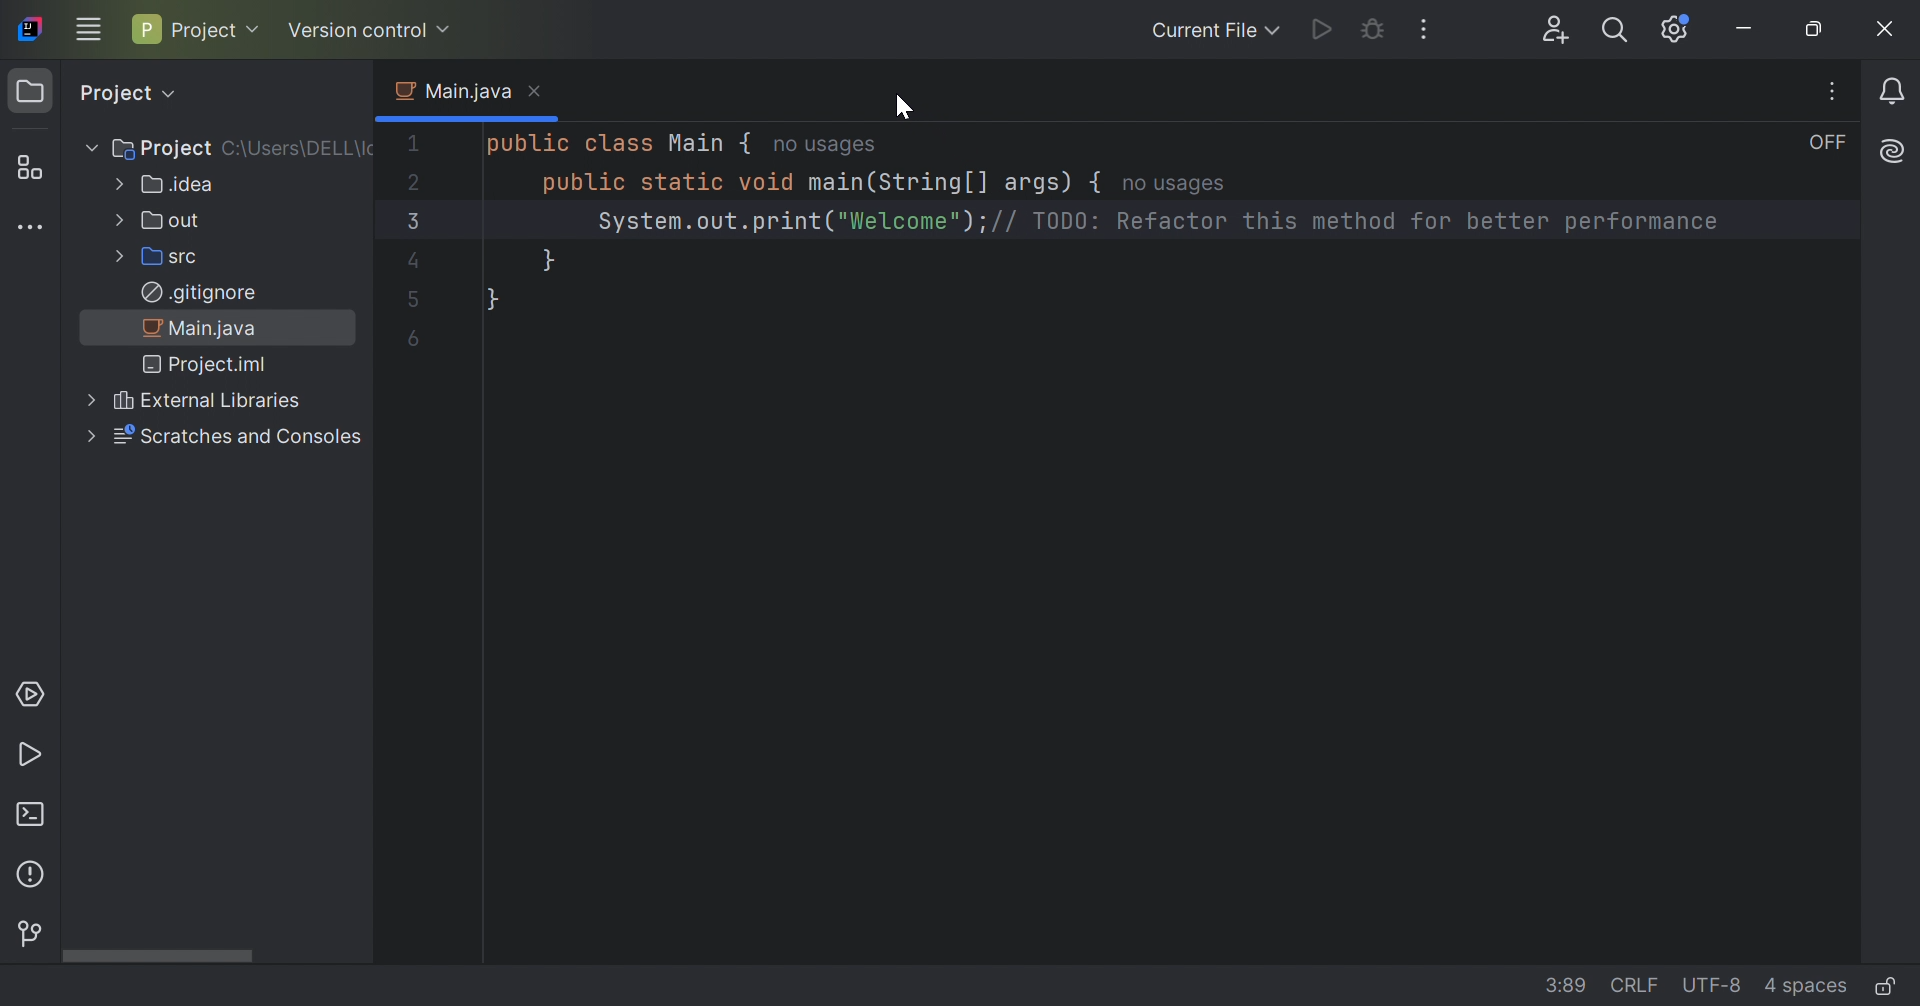 The height and width of the screenshot is (1006, 1920). What do you see at coordinates (90, 28) in the screenshot?
I see `Main menu` at bounding box center [90, 28].